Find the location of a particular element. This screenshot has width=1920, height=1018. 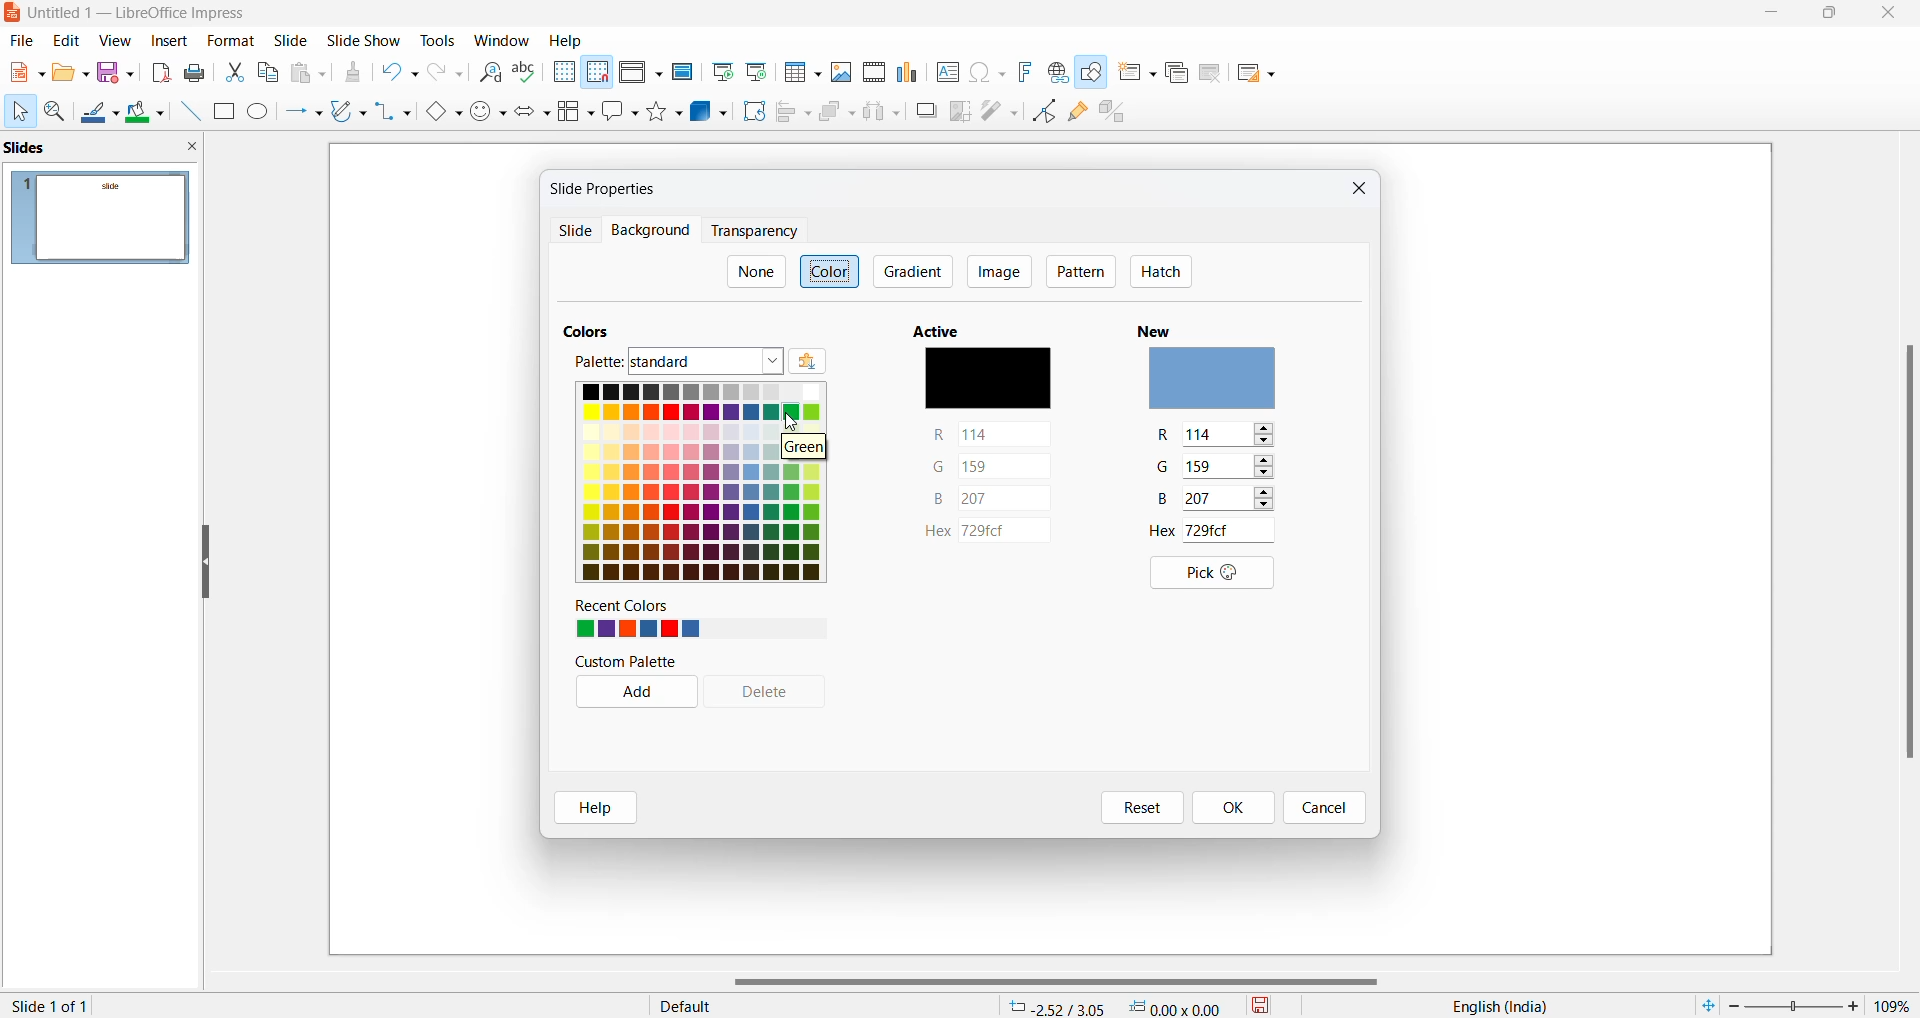

snap to grid is located at coordinates (597, 74).